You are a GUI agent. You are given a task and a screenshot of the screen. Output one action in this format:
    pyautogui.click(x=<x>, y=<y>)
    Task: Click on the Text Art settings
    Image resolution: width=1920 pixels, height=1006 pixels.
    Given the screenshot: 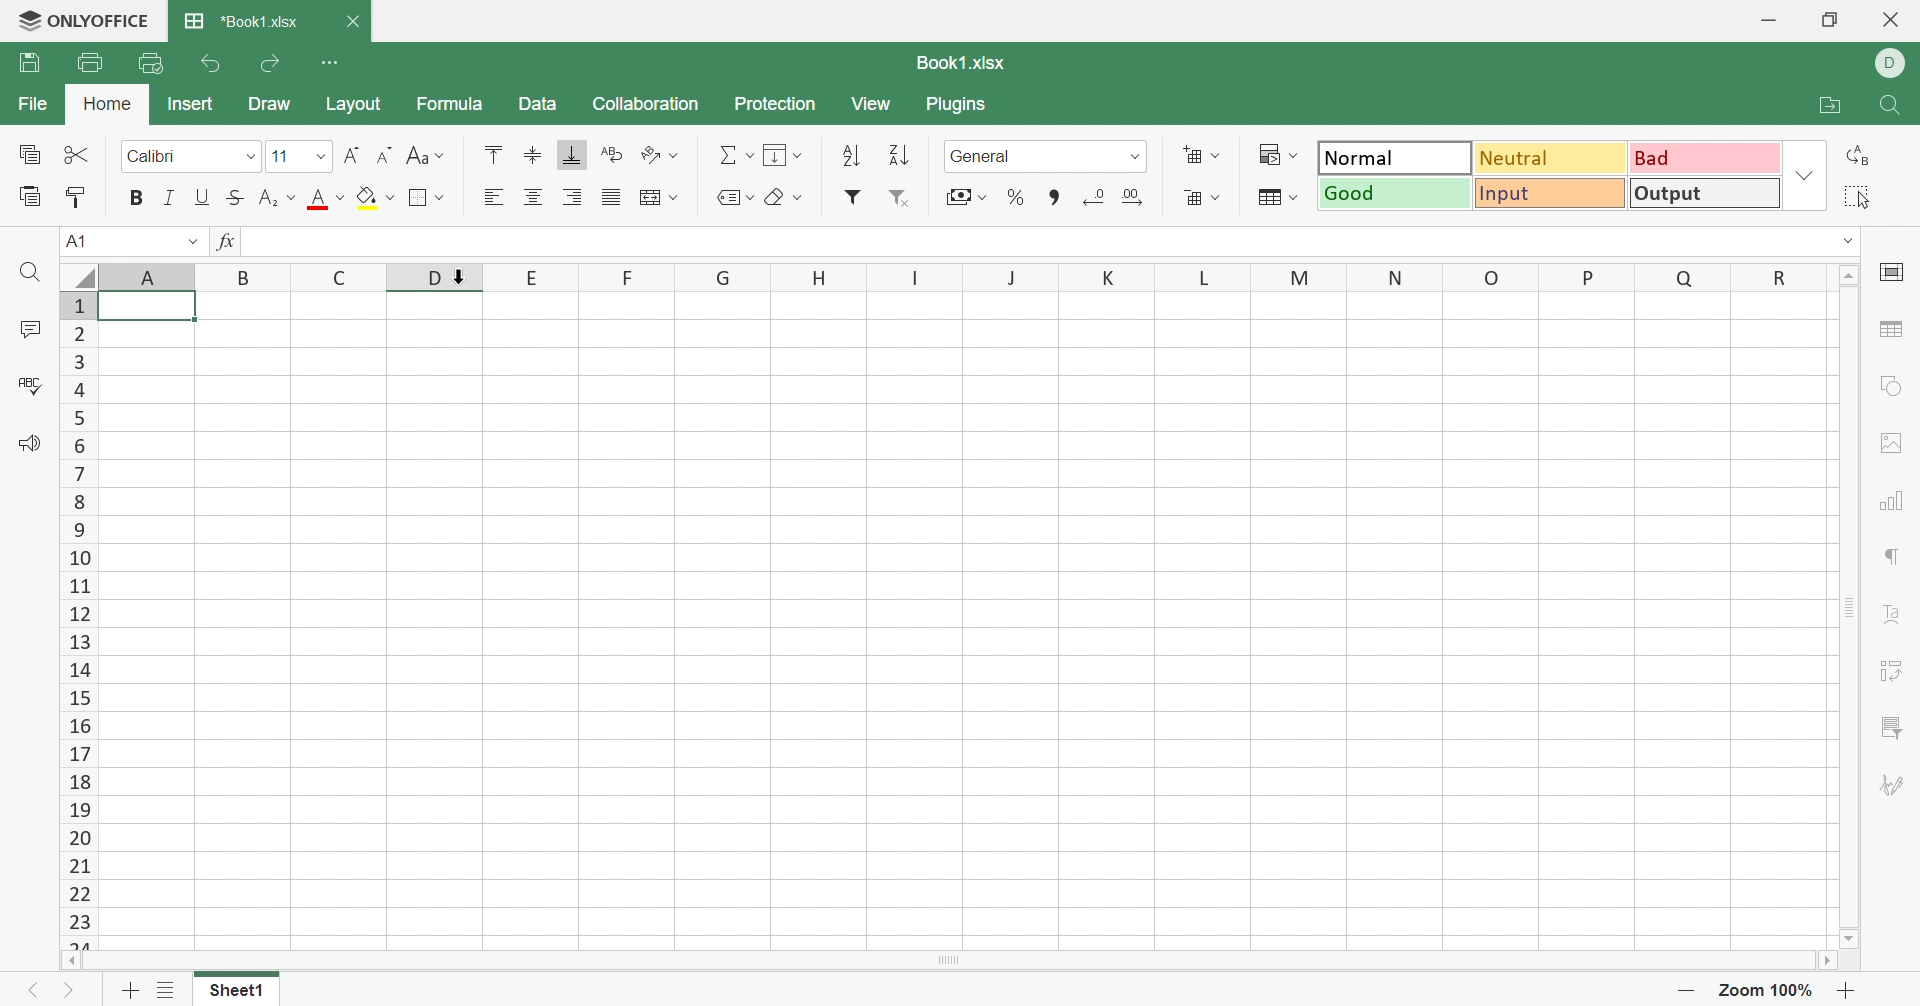 What is the action you would take?
    pyautogui.click(x=1893, y=614)
    